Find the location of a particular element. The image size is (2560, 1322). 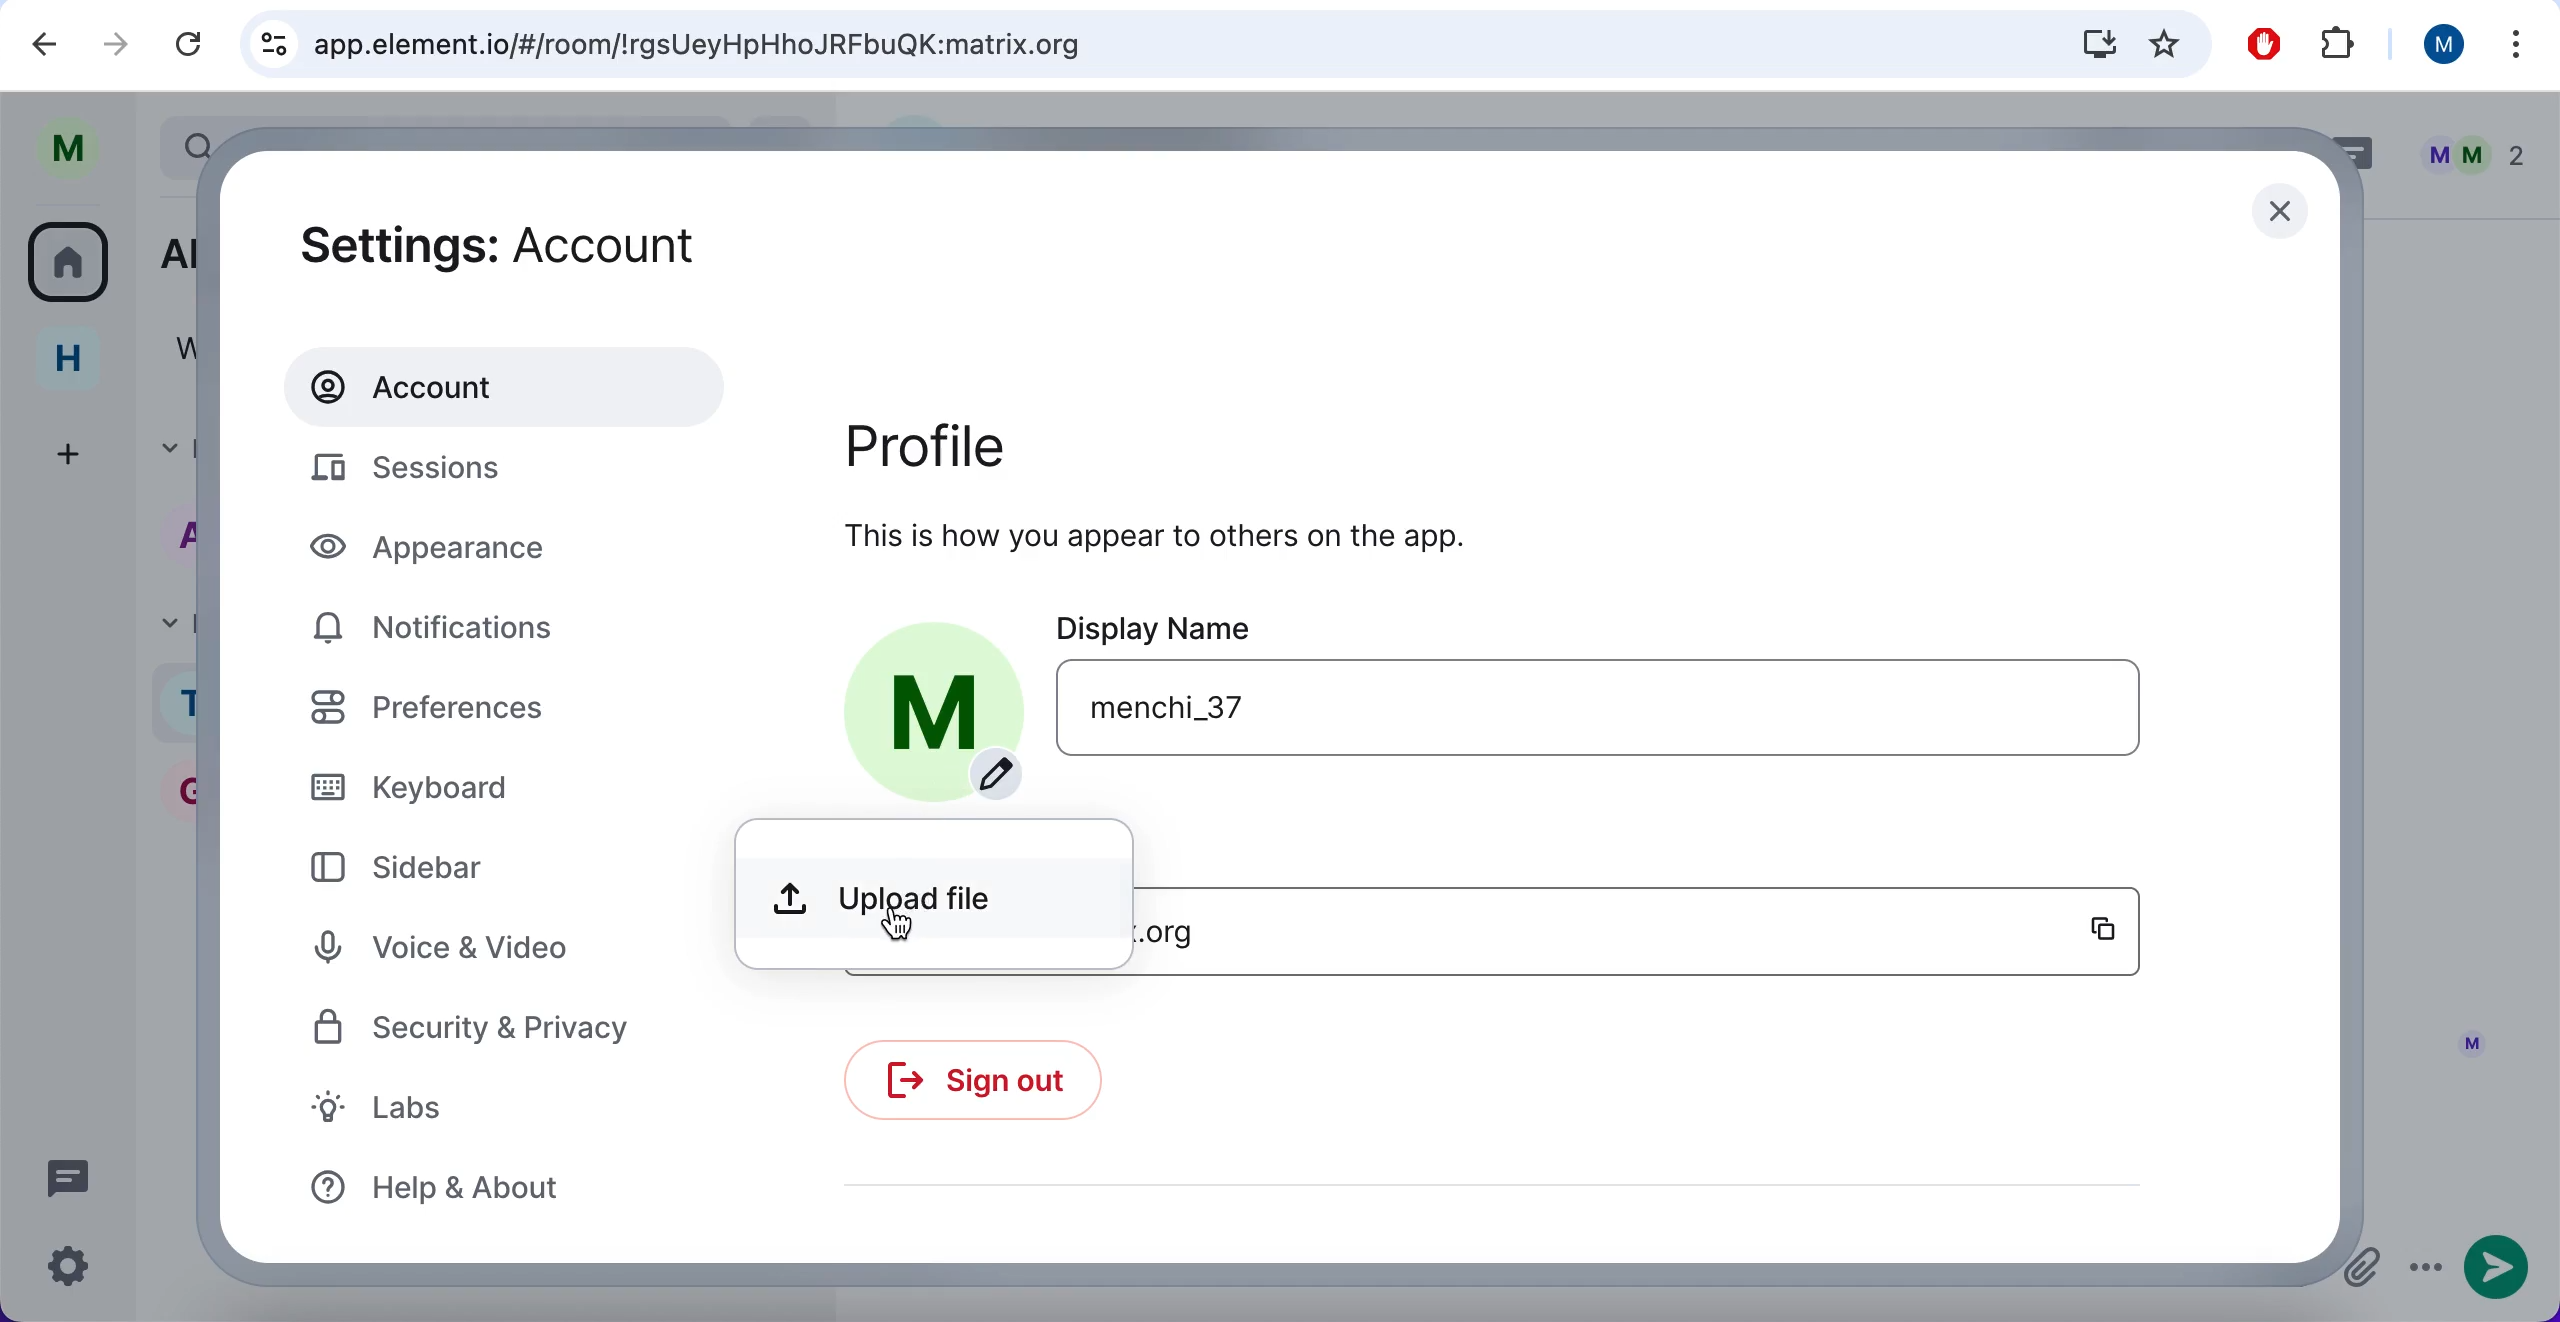

copy is located at coordinates (2097, 931).